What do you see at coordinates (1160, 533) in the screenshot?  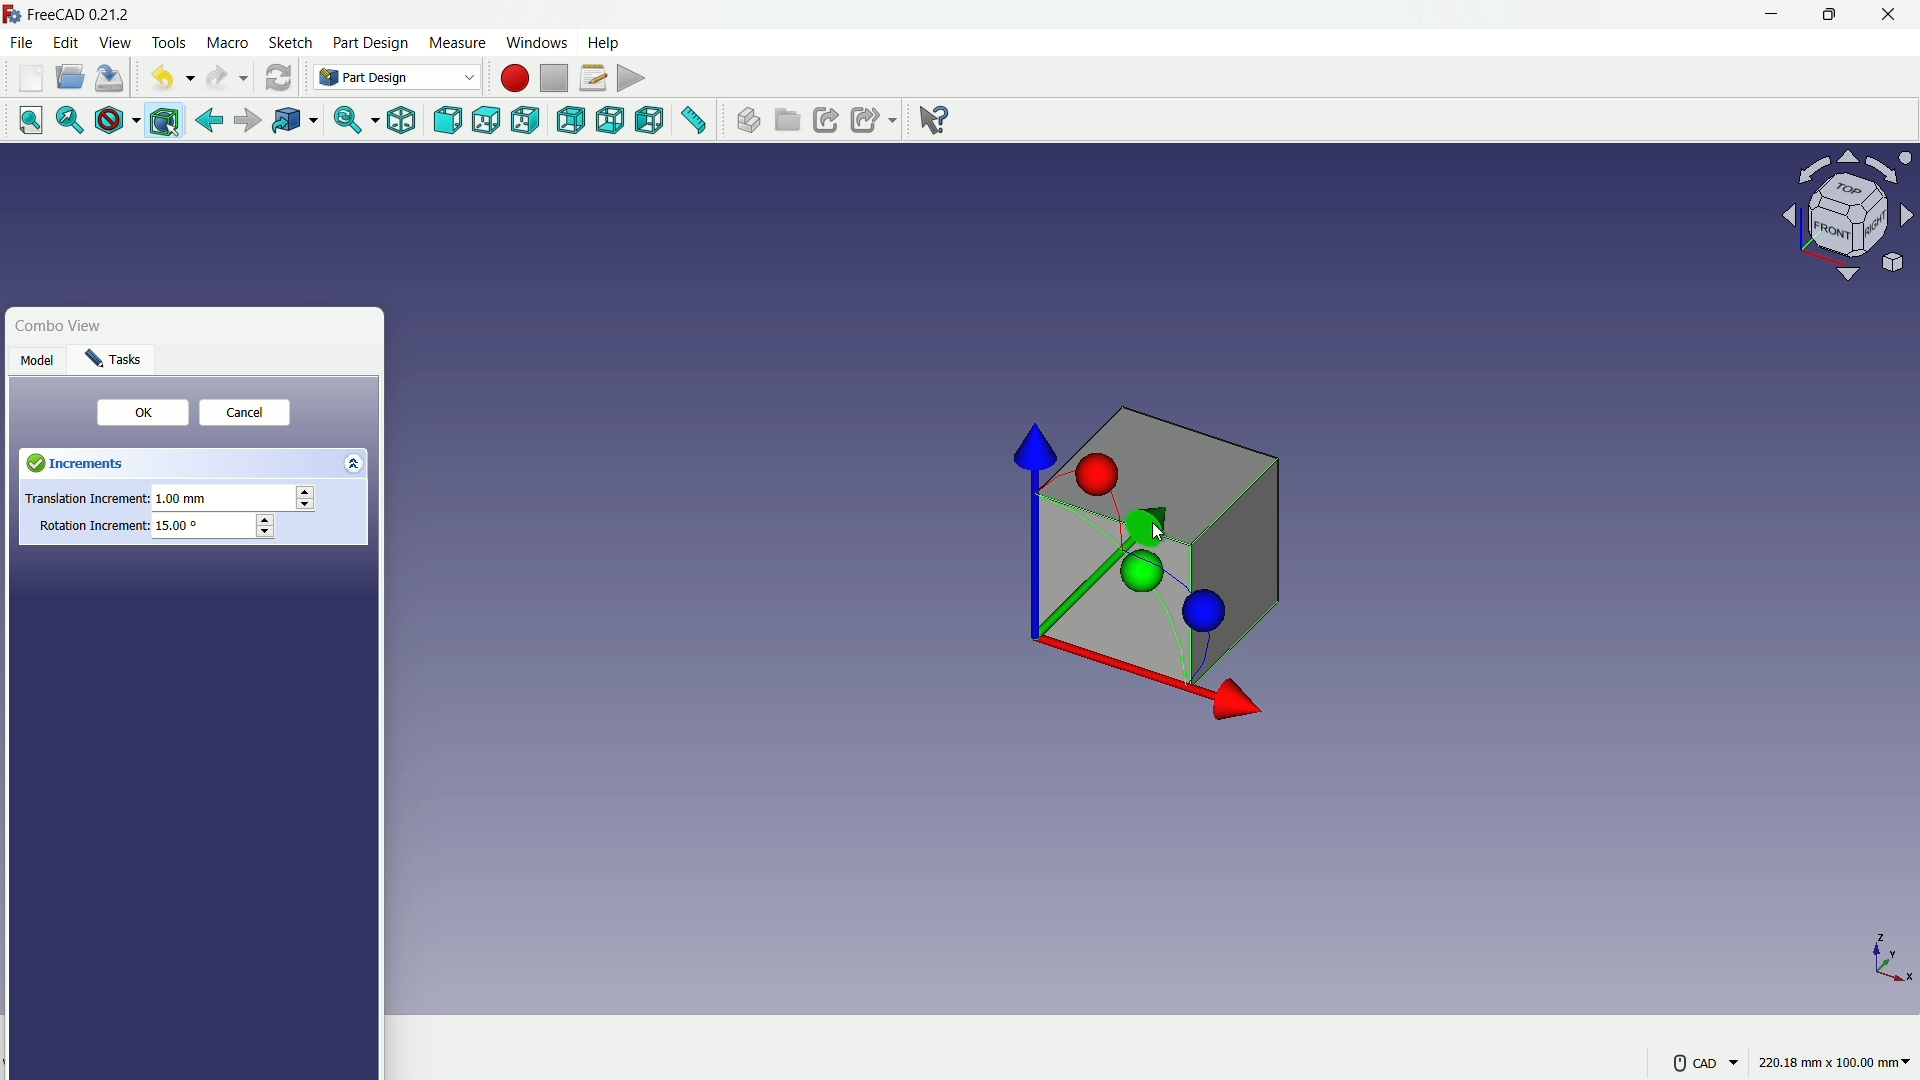 I see `cursor` at bounding box center [1160, 533].